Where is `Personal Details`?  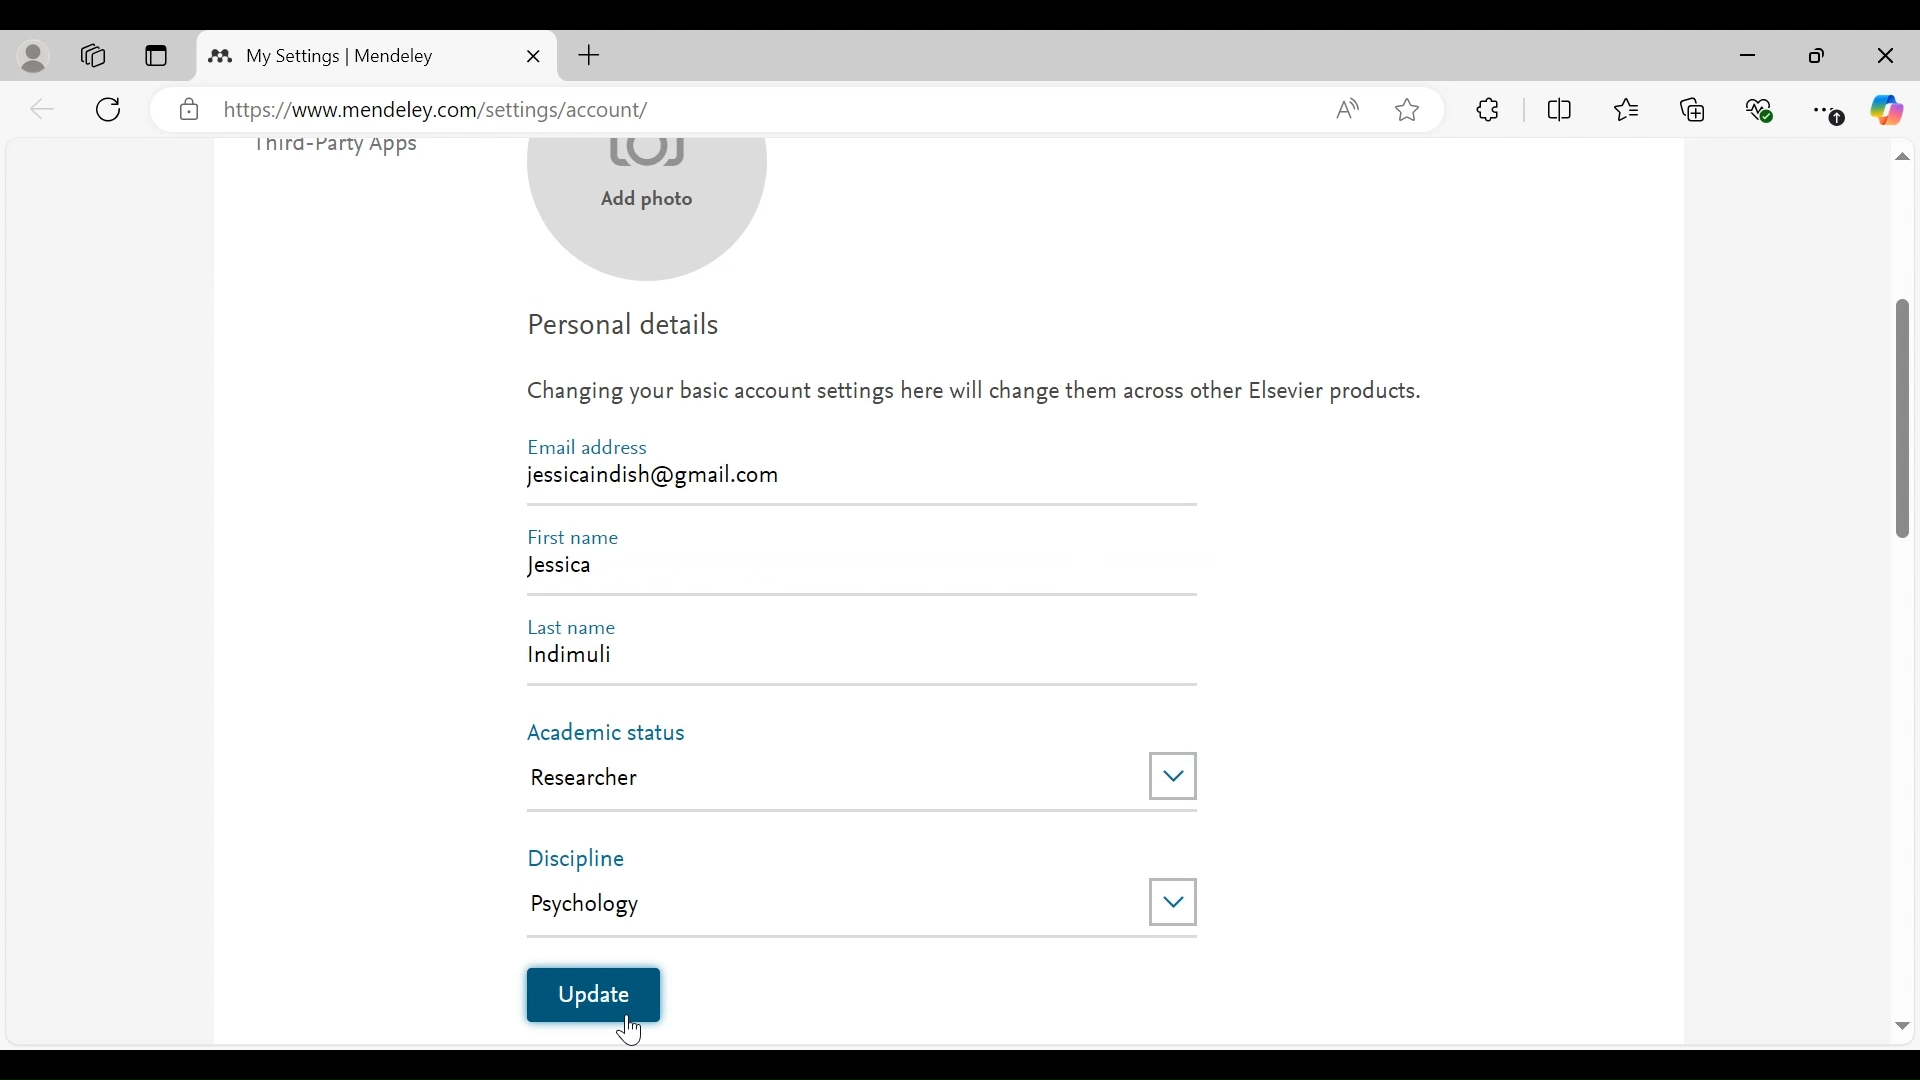
Personal Details is located at coordinates (626, 329).